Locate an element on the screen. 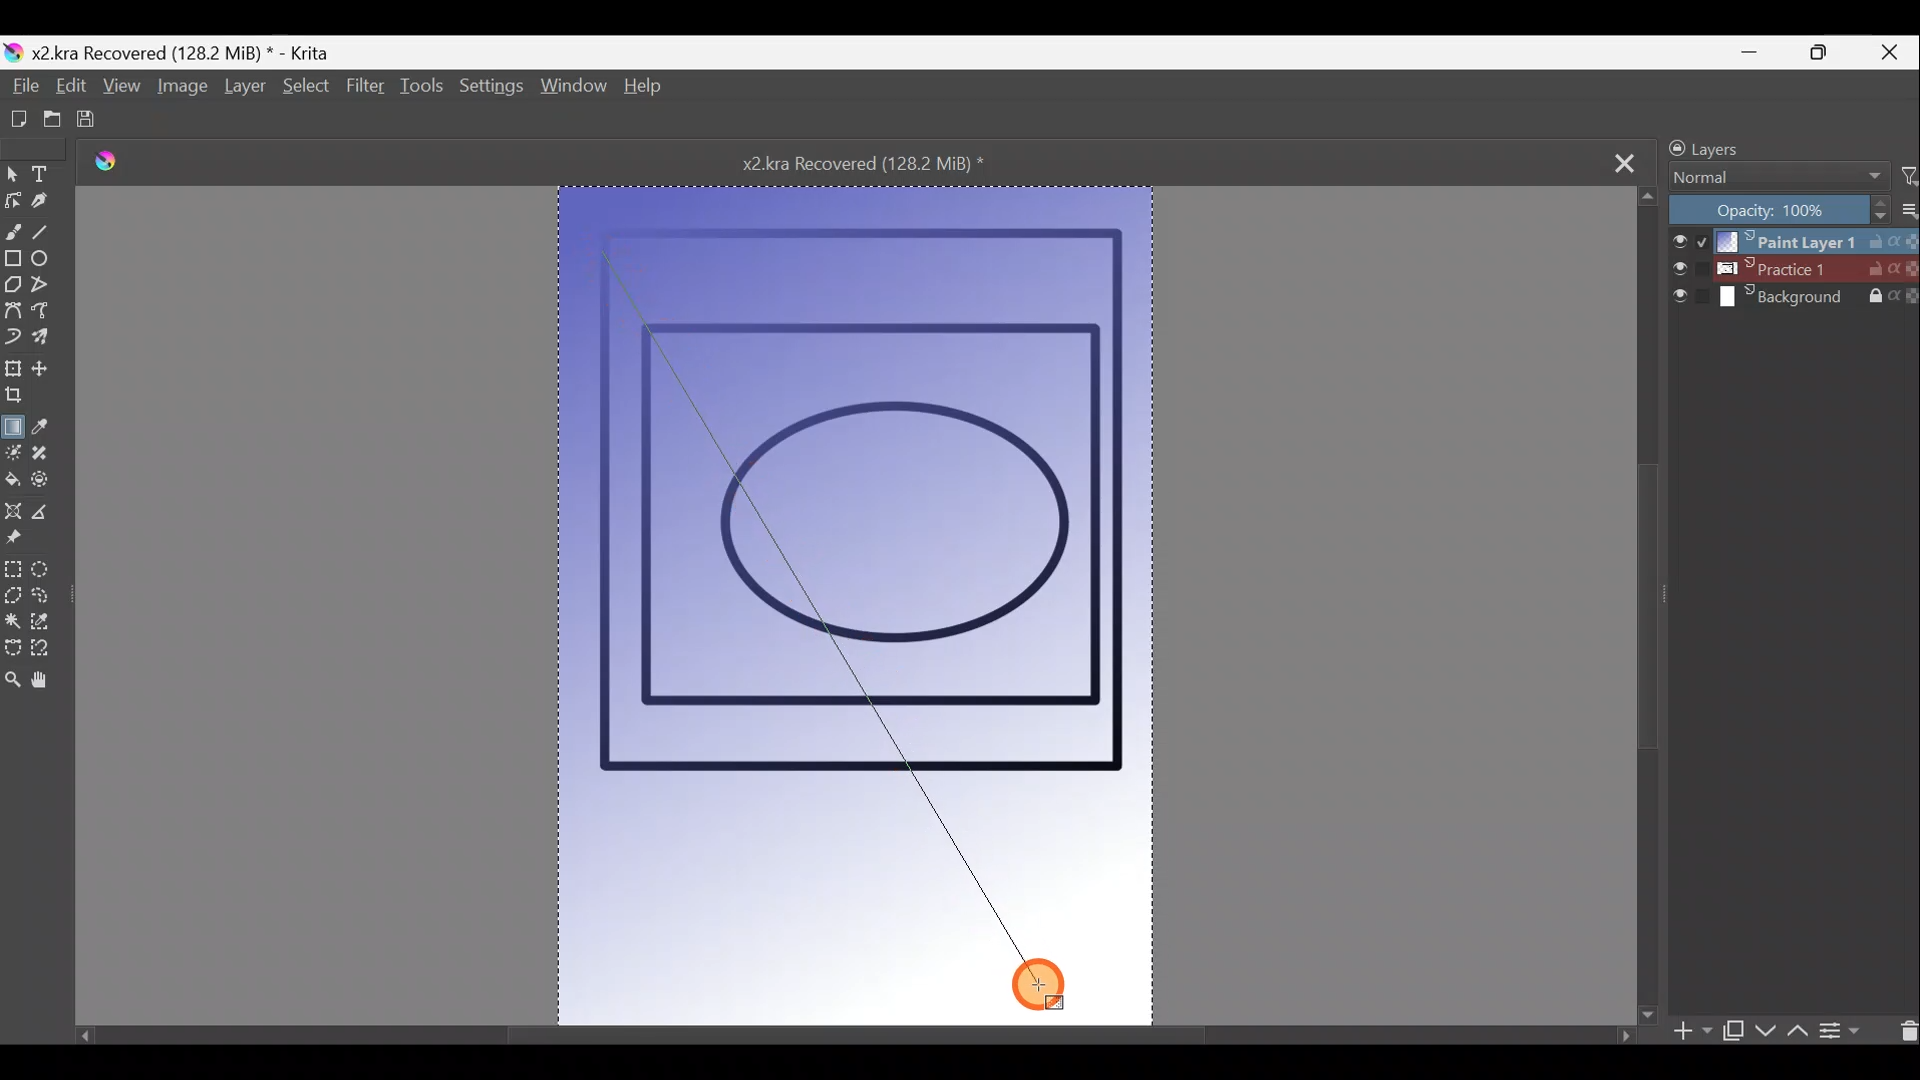 This screenshot has height=1080, width=1920. Layer 2 is located at coordinates (1793, 269).